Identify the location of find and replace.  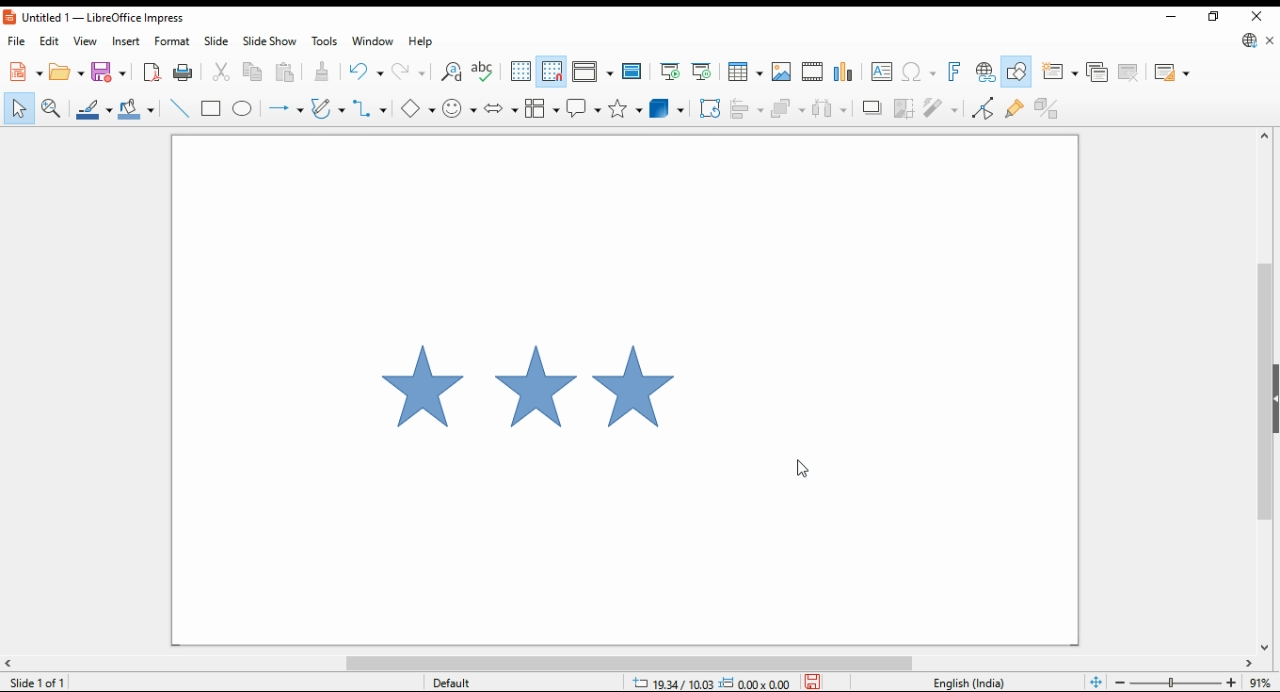
(451, 73).